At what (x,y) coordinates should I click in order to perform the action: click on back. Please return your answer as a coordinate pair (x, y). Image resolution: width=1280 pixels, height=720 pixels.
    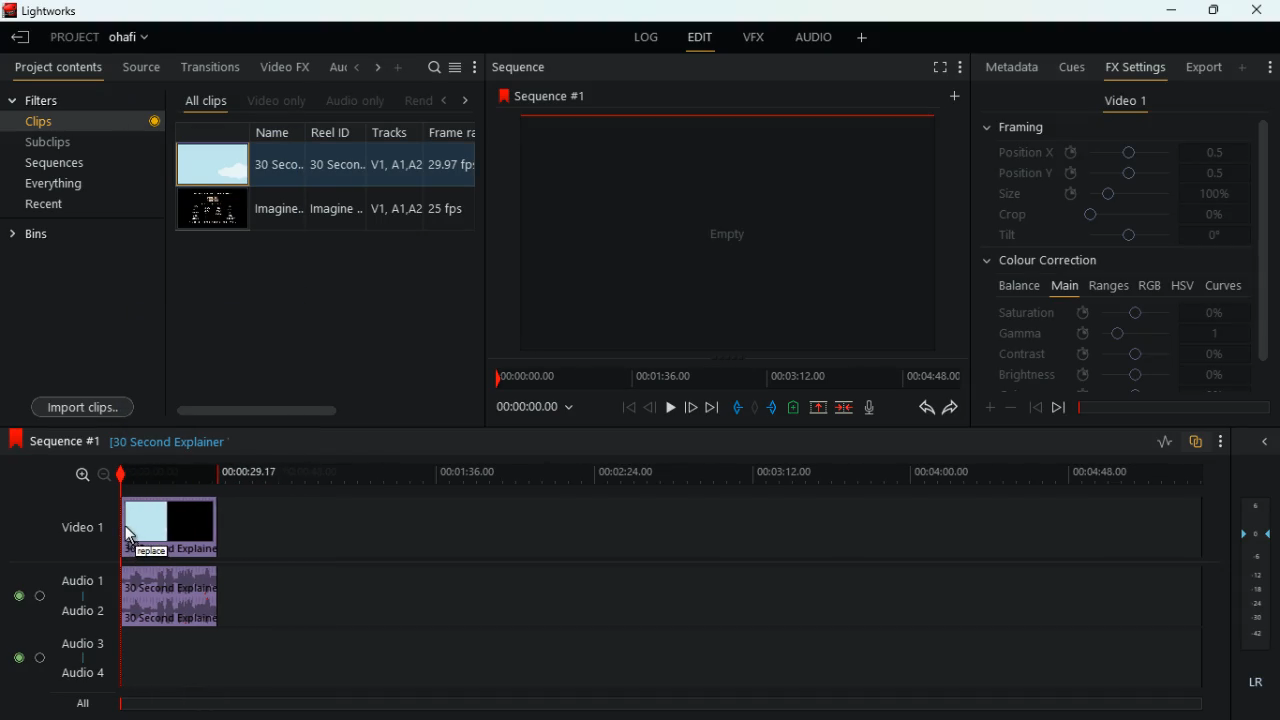
    Looking at the image, I should click on (653, 407).